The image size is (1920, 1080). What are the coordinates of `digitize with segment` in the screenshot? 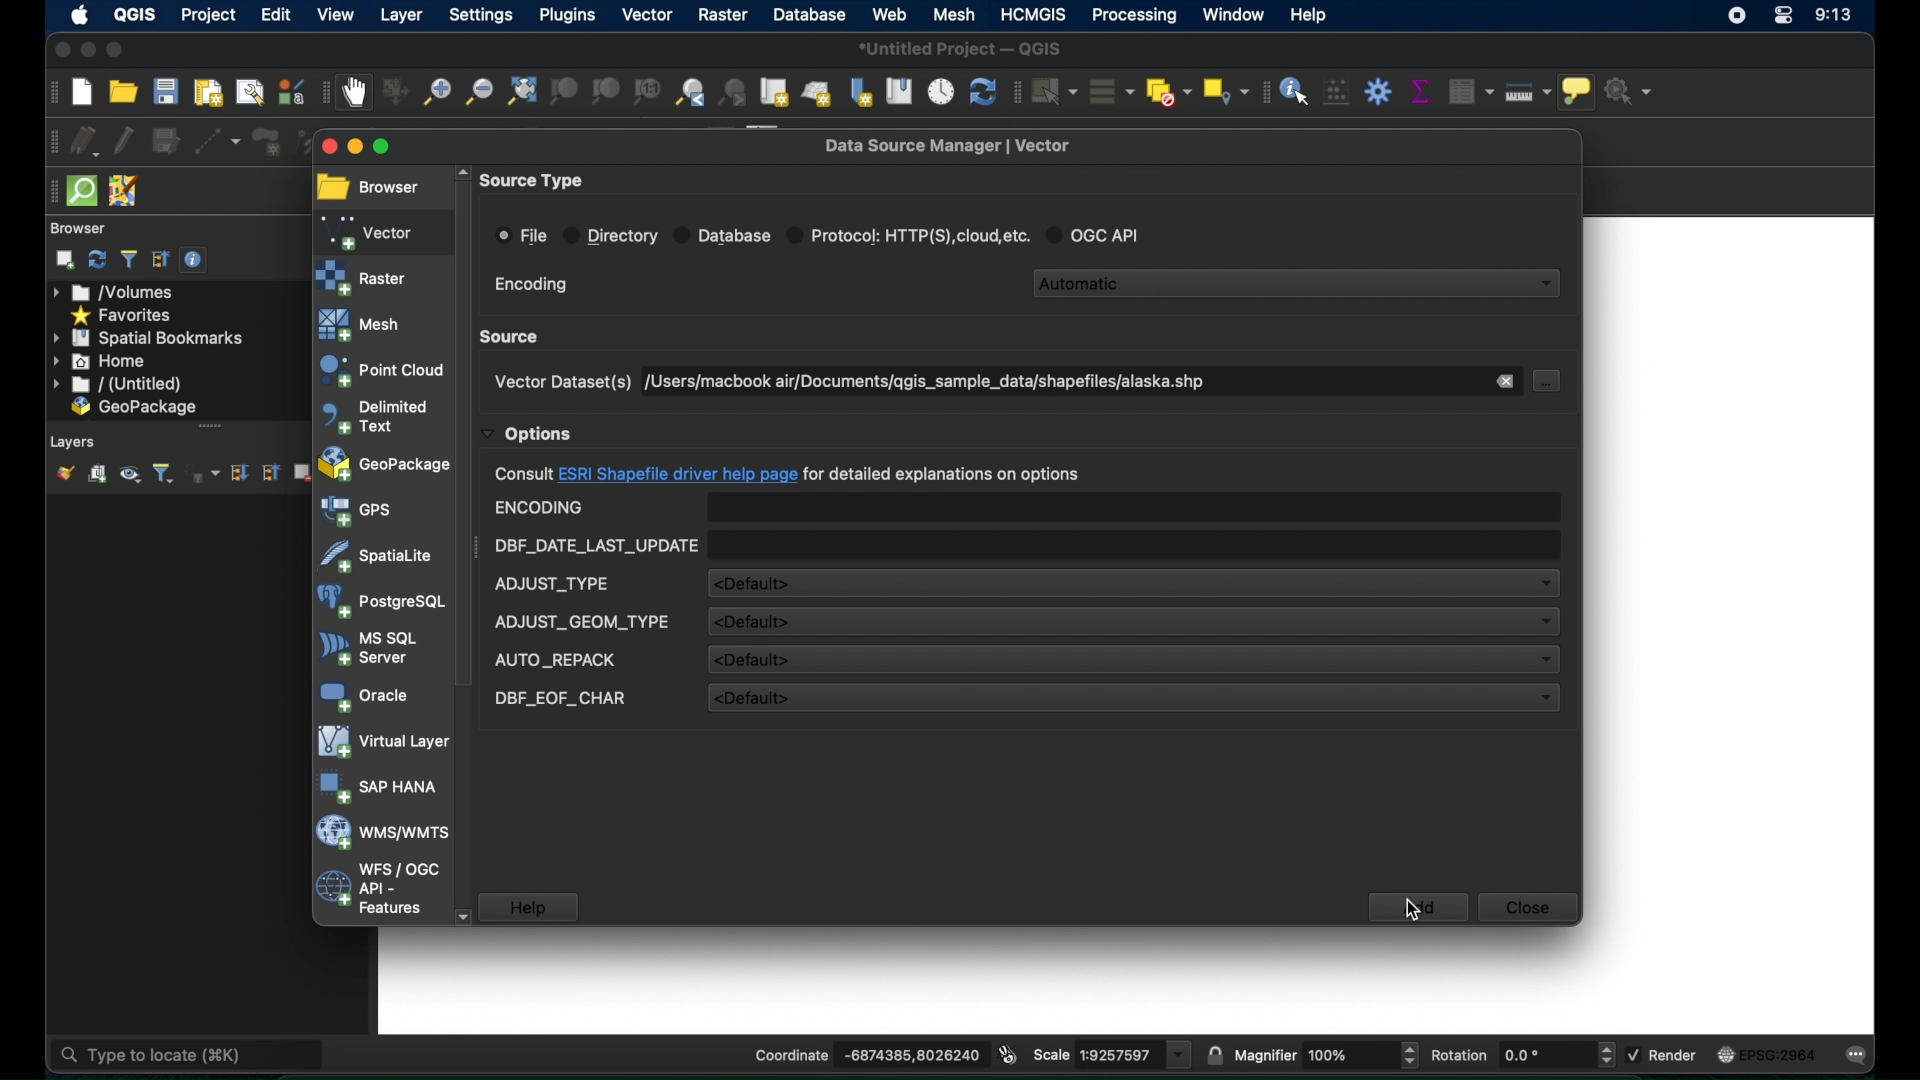 It's located at (219, 140).